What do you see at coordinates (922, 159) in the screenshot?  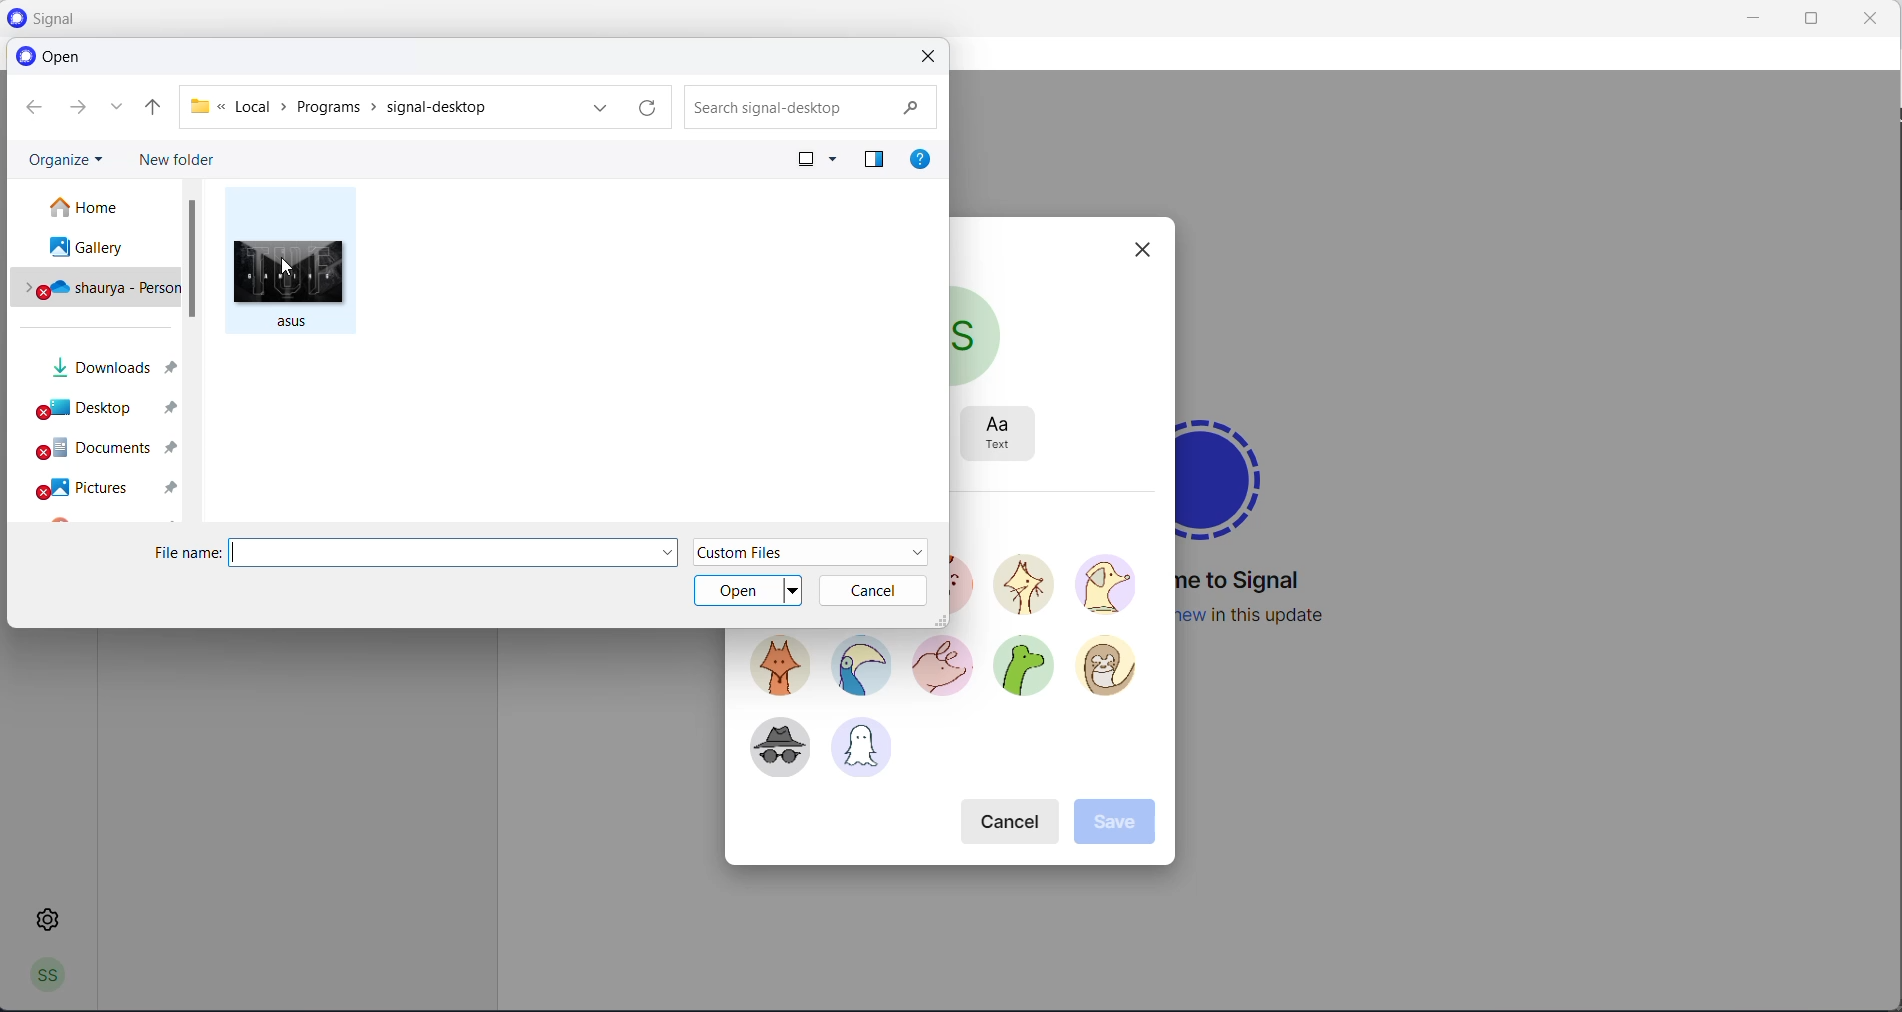 I see `get help` at bounding box center [922, 159].